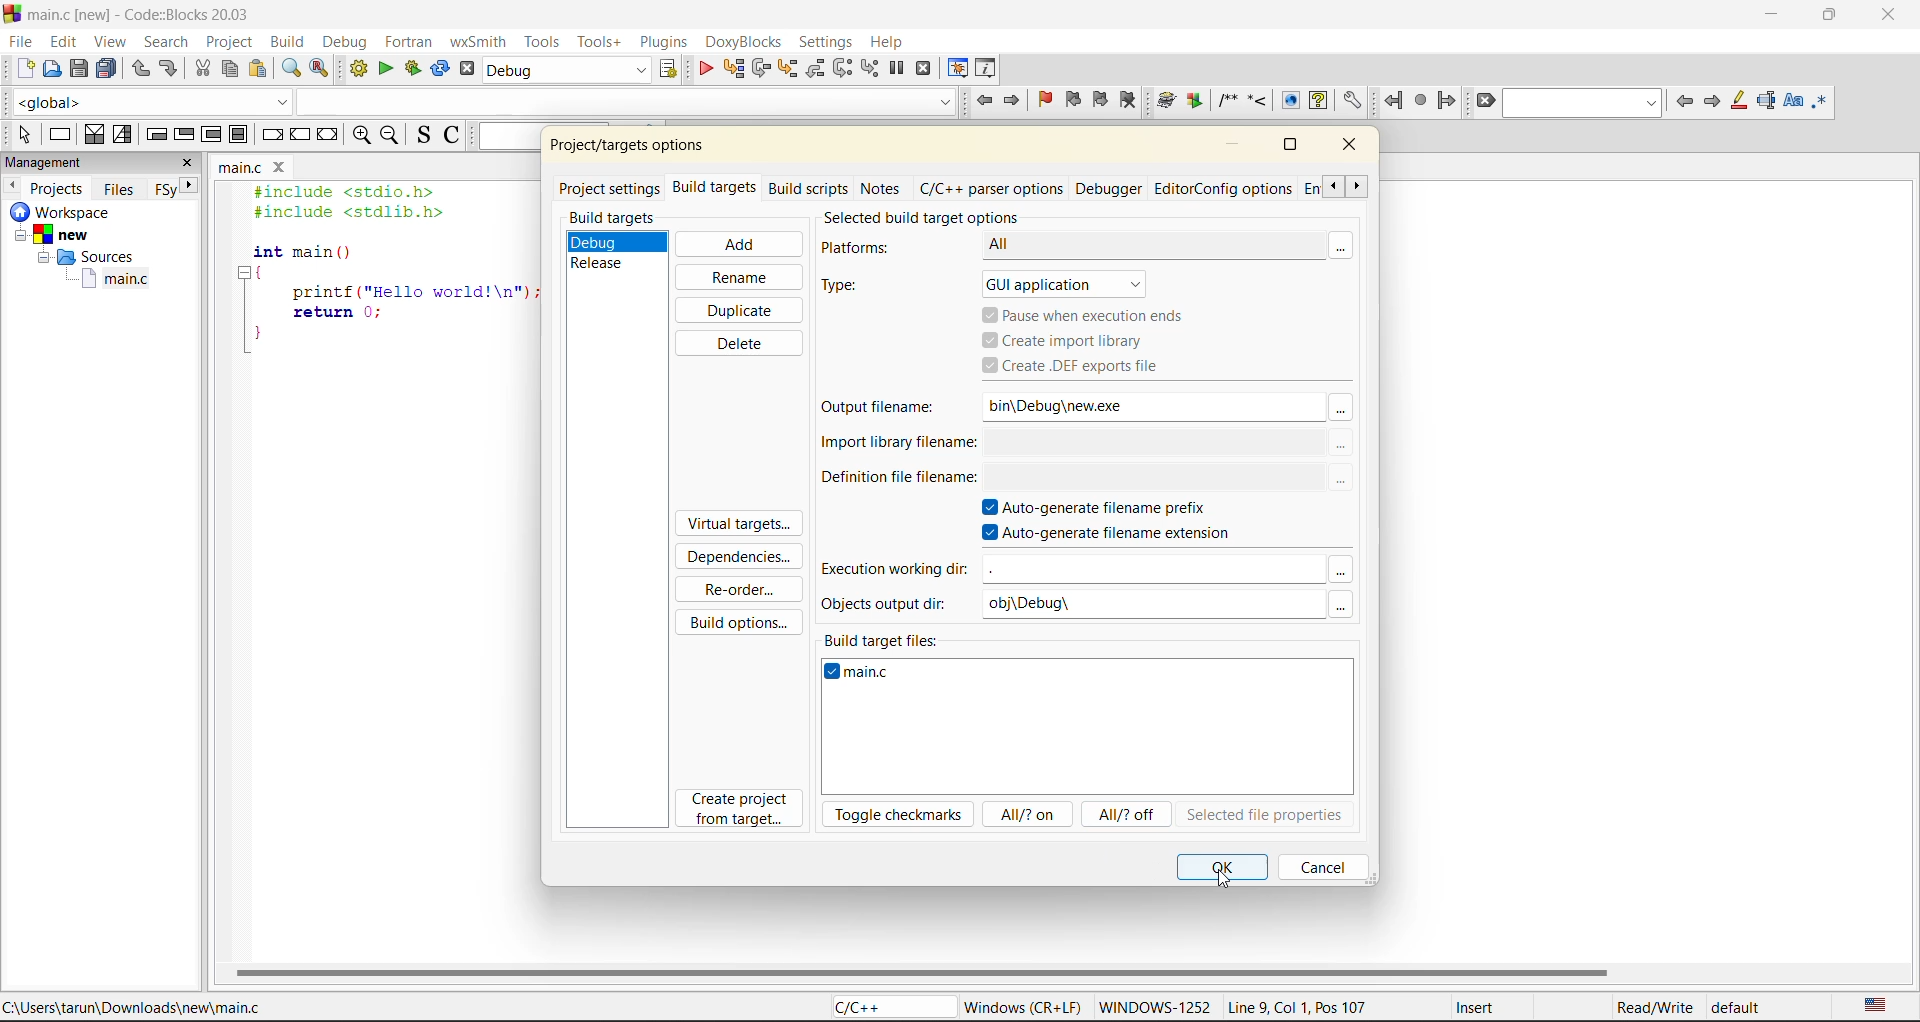  I want to click on toggle comments, so click(453, 136).